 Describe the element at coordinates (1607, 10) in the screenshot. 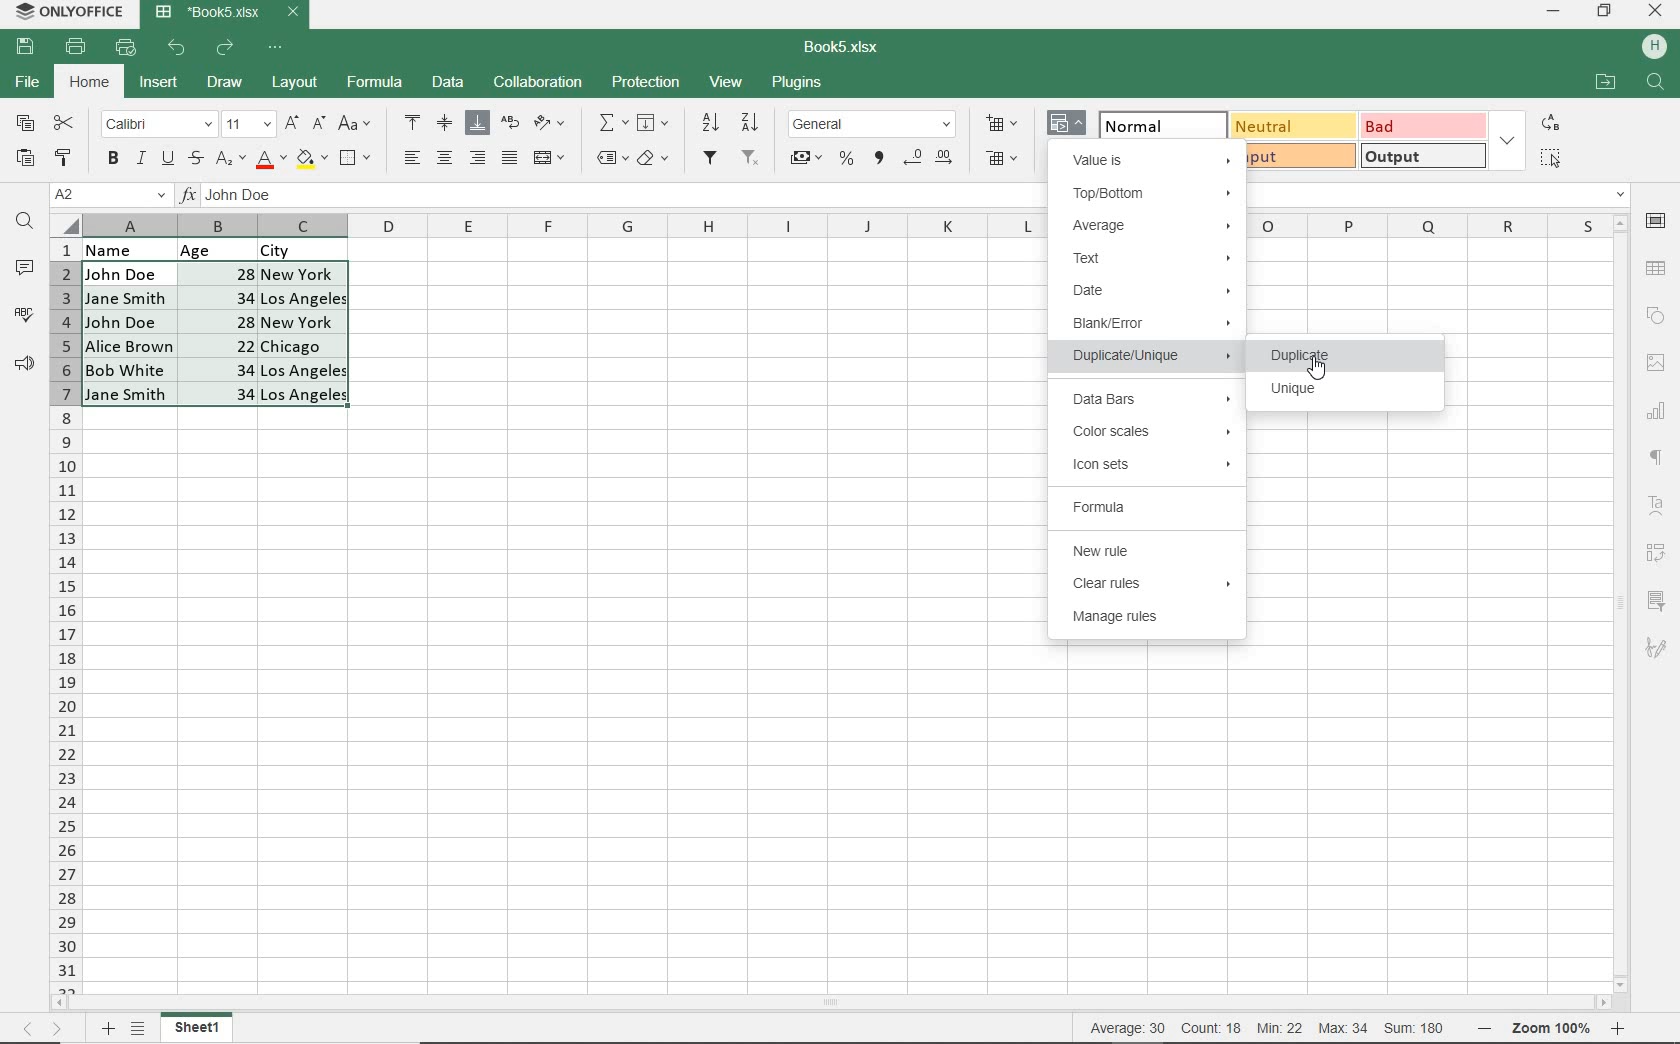

I see `RESTORE DOWN` at that location.